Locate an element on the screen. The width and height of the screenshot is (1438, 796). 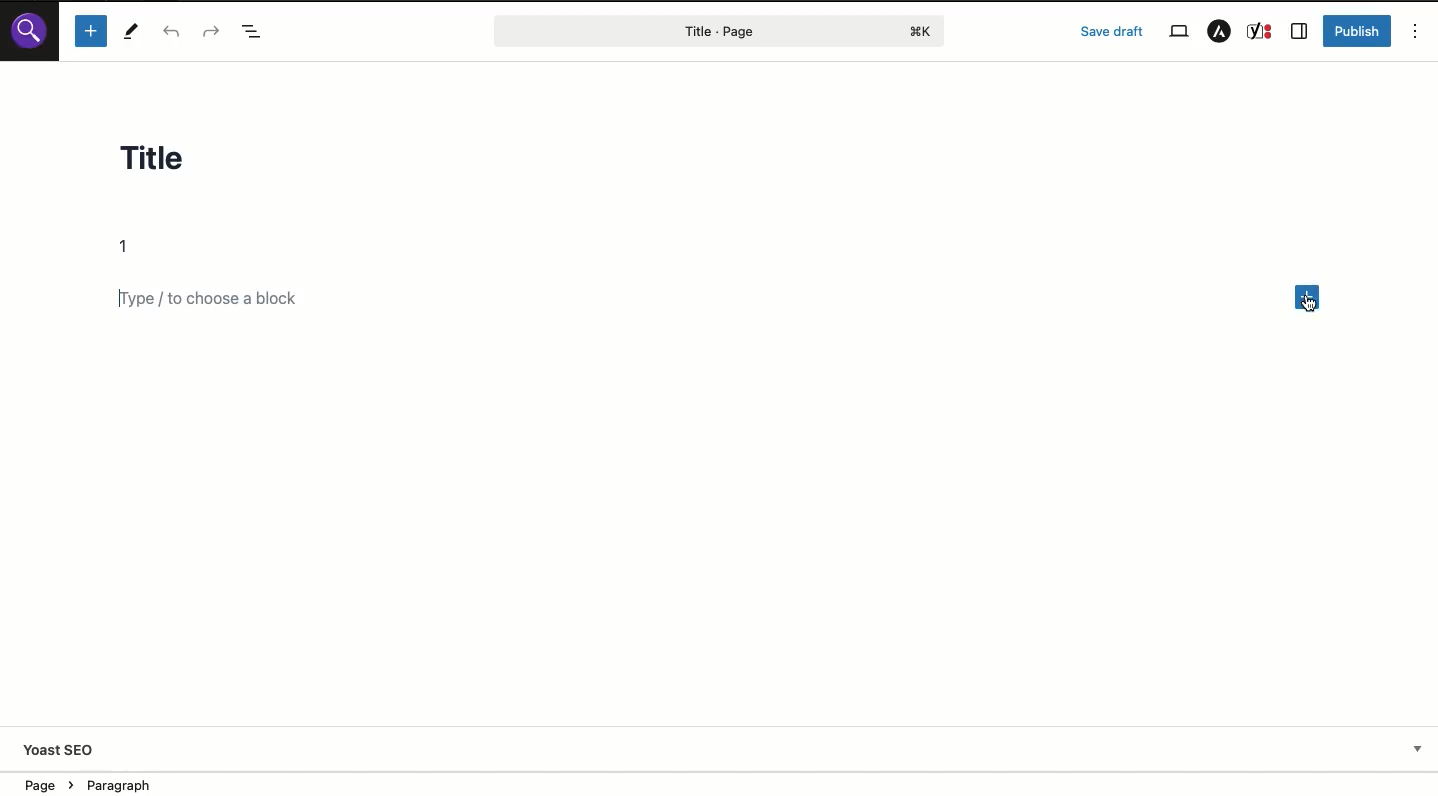
Add new block is located at coordinates (1309, 299).